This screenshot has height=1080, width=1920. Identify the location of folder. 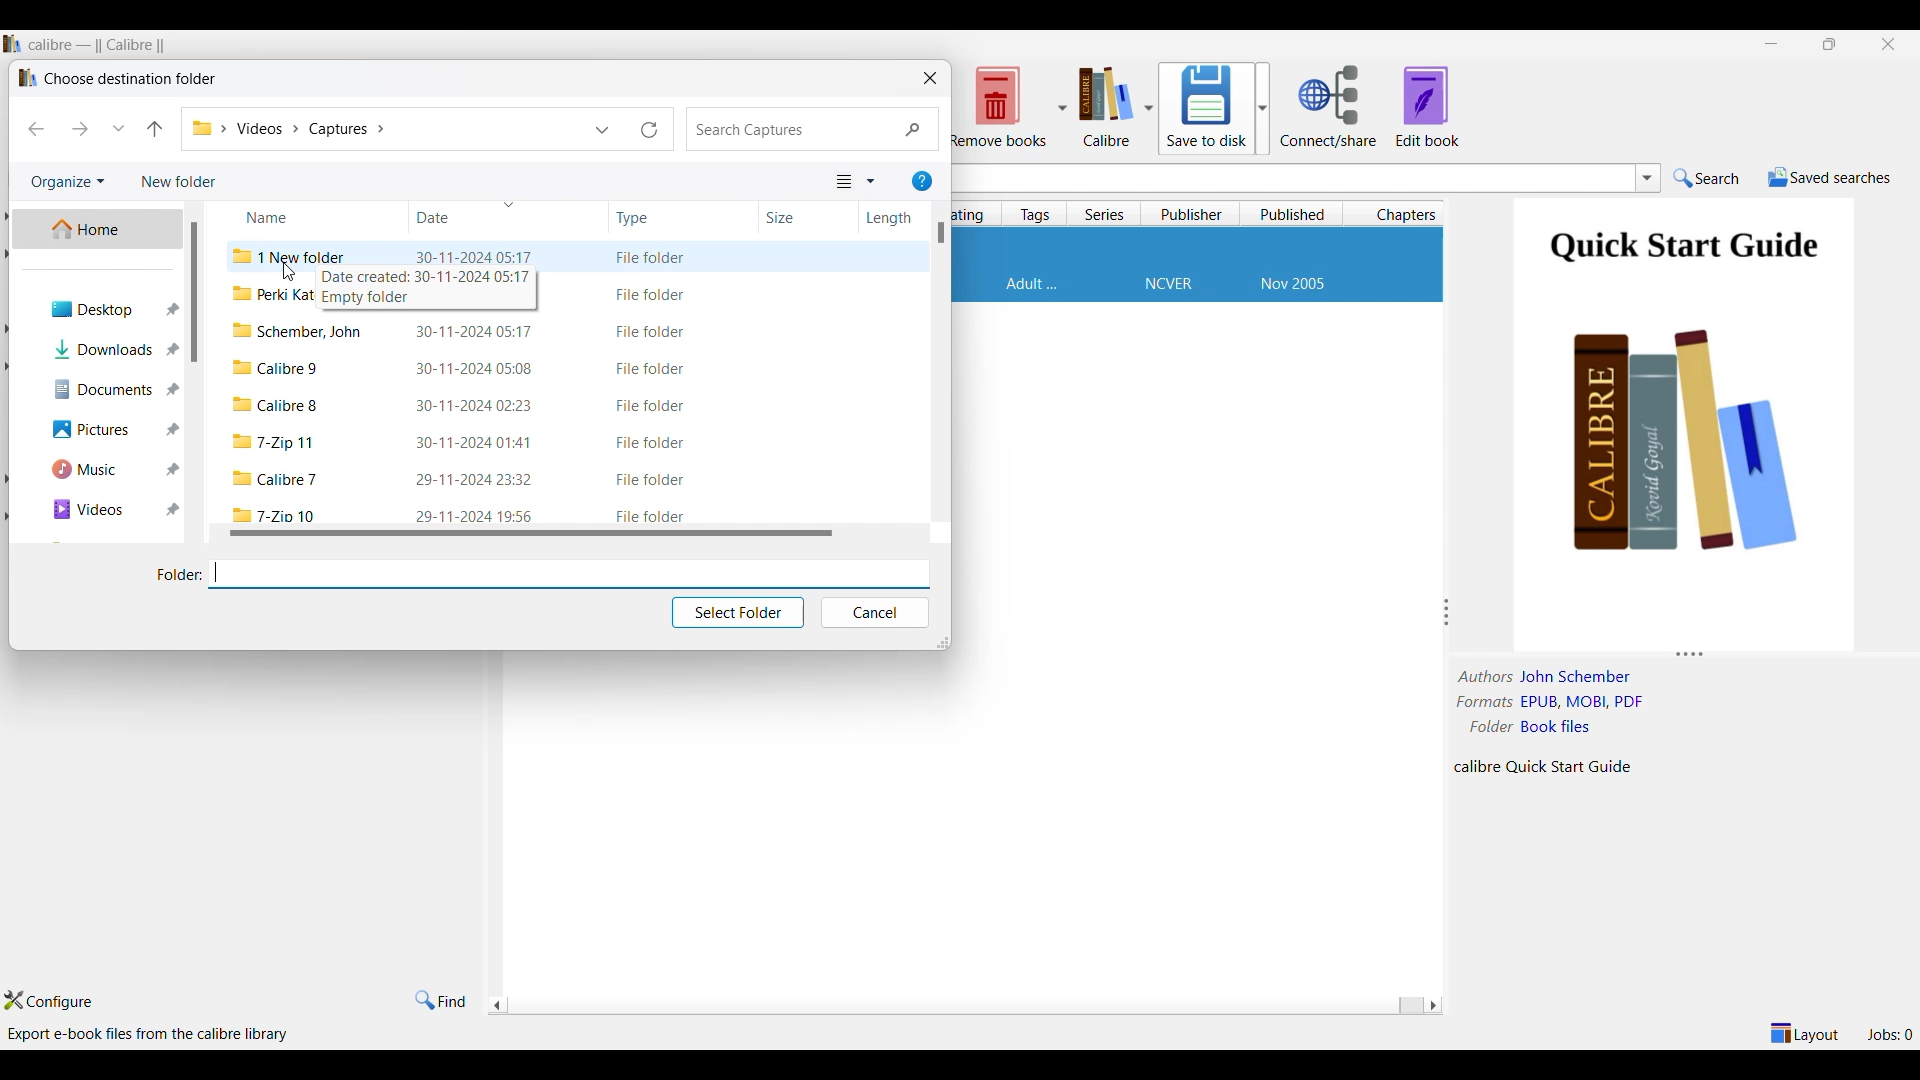
(275, 513).